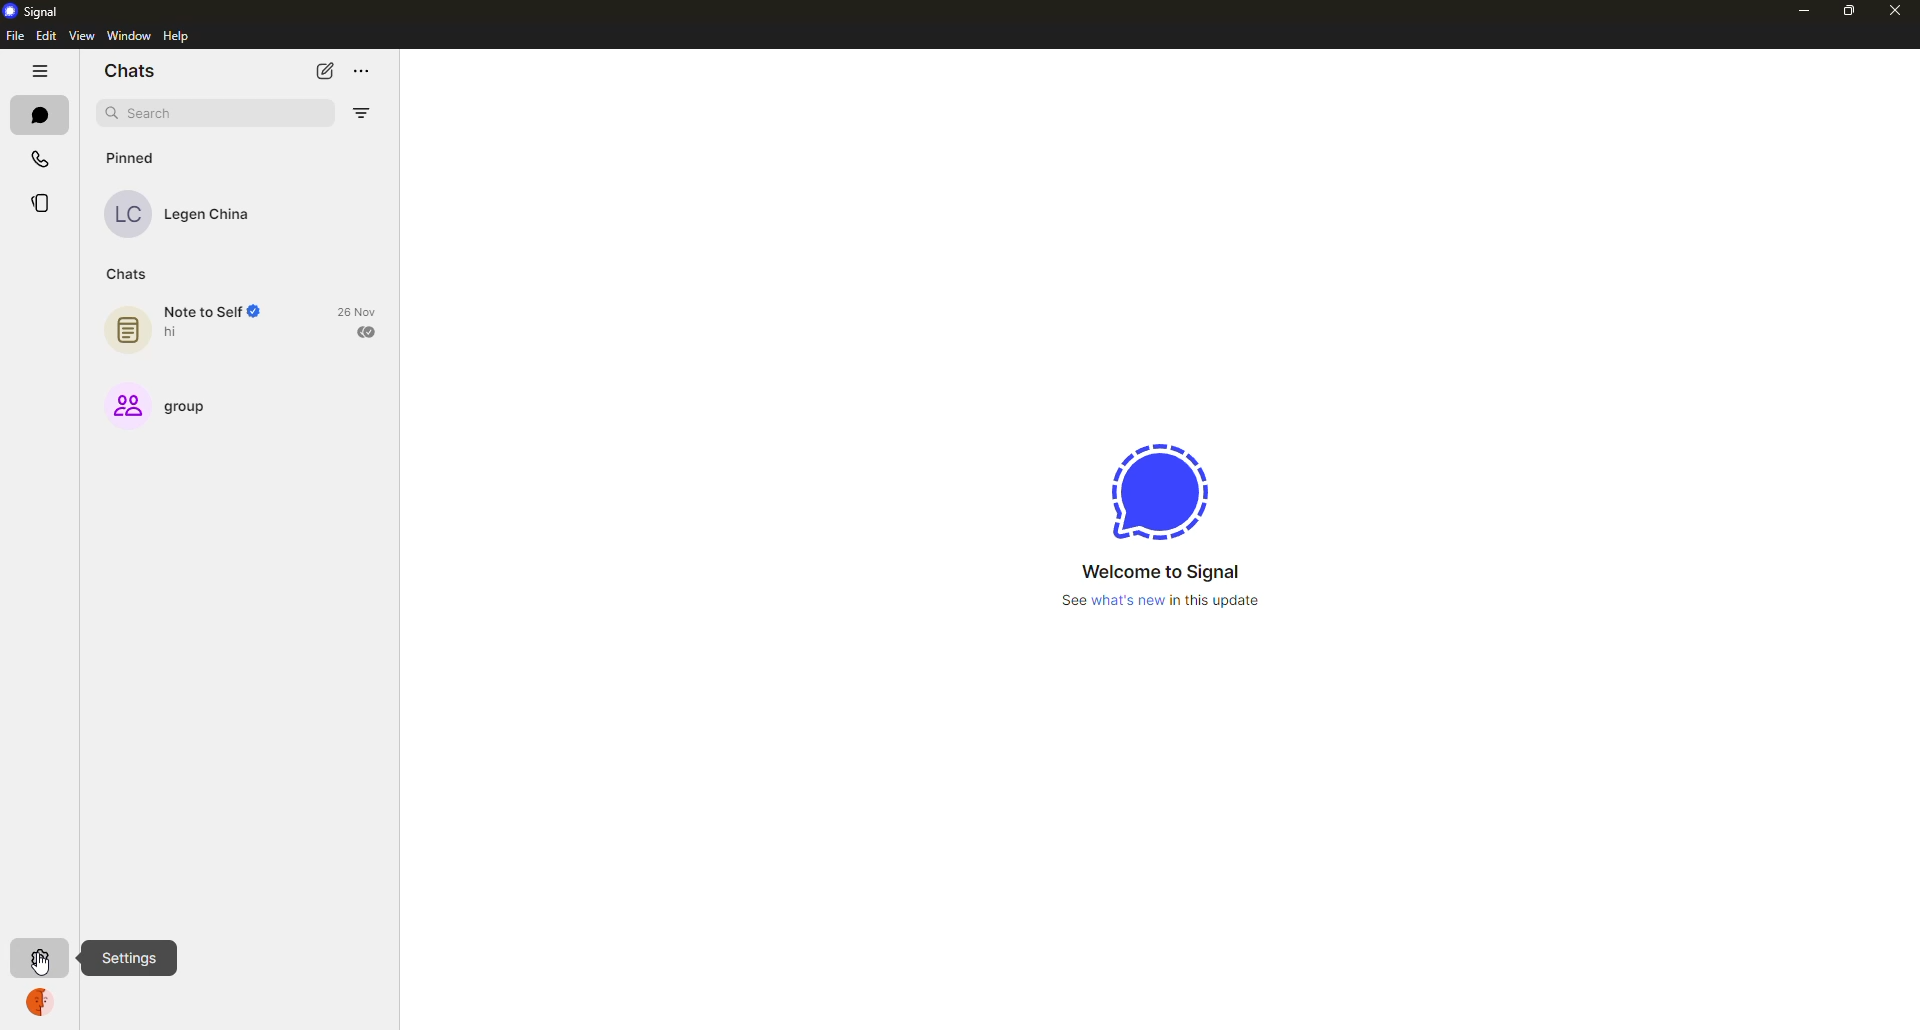 The height and width of the screenshot is (1030, 1920). Describe the element at coordinates (39, 1007) in the screenshot. I see `Profile` at that location.